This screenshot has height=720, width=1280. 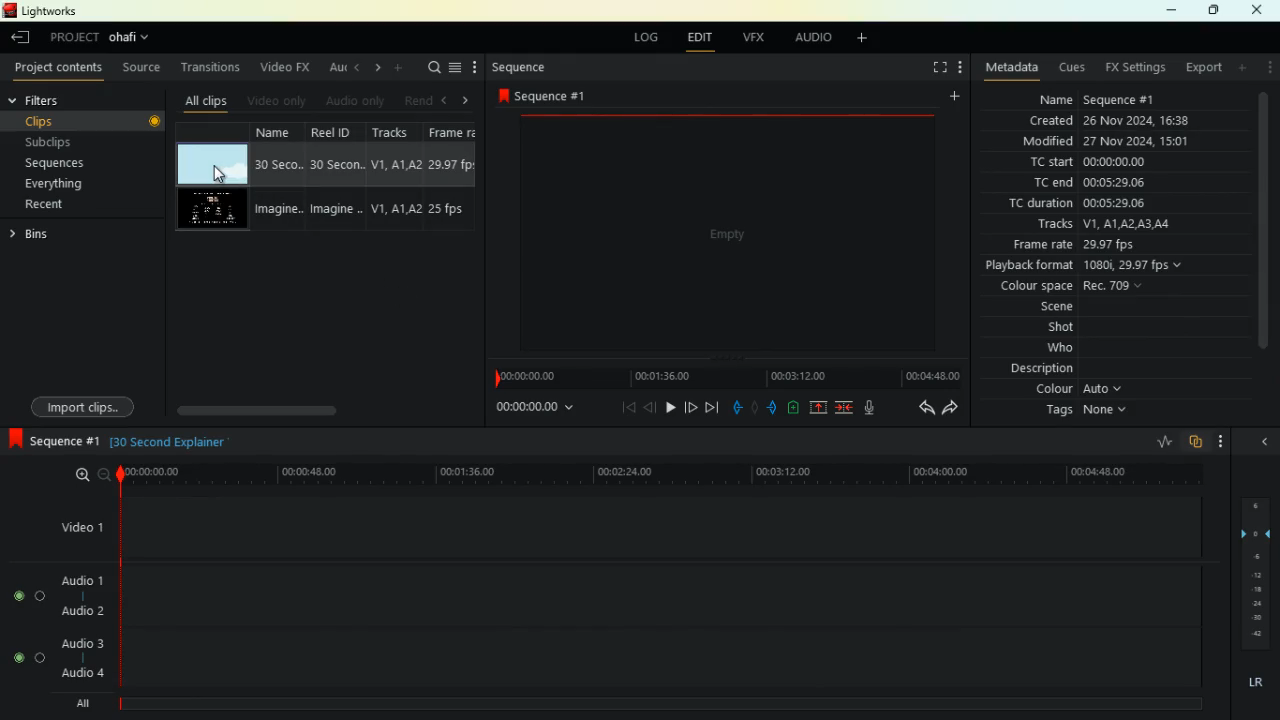 What do you see at coordinates (952, 99) in the screenshot?
I see `add` at bounding box center [952, 99].